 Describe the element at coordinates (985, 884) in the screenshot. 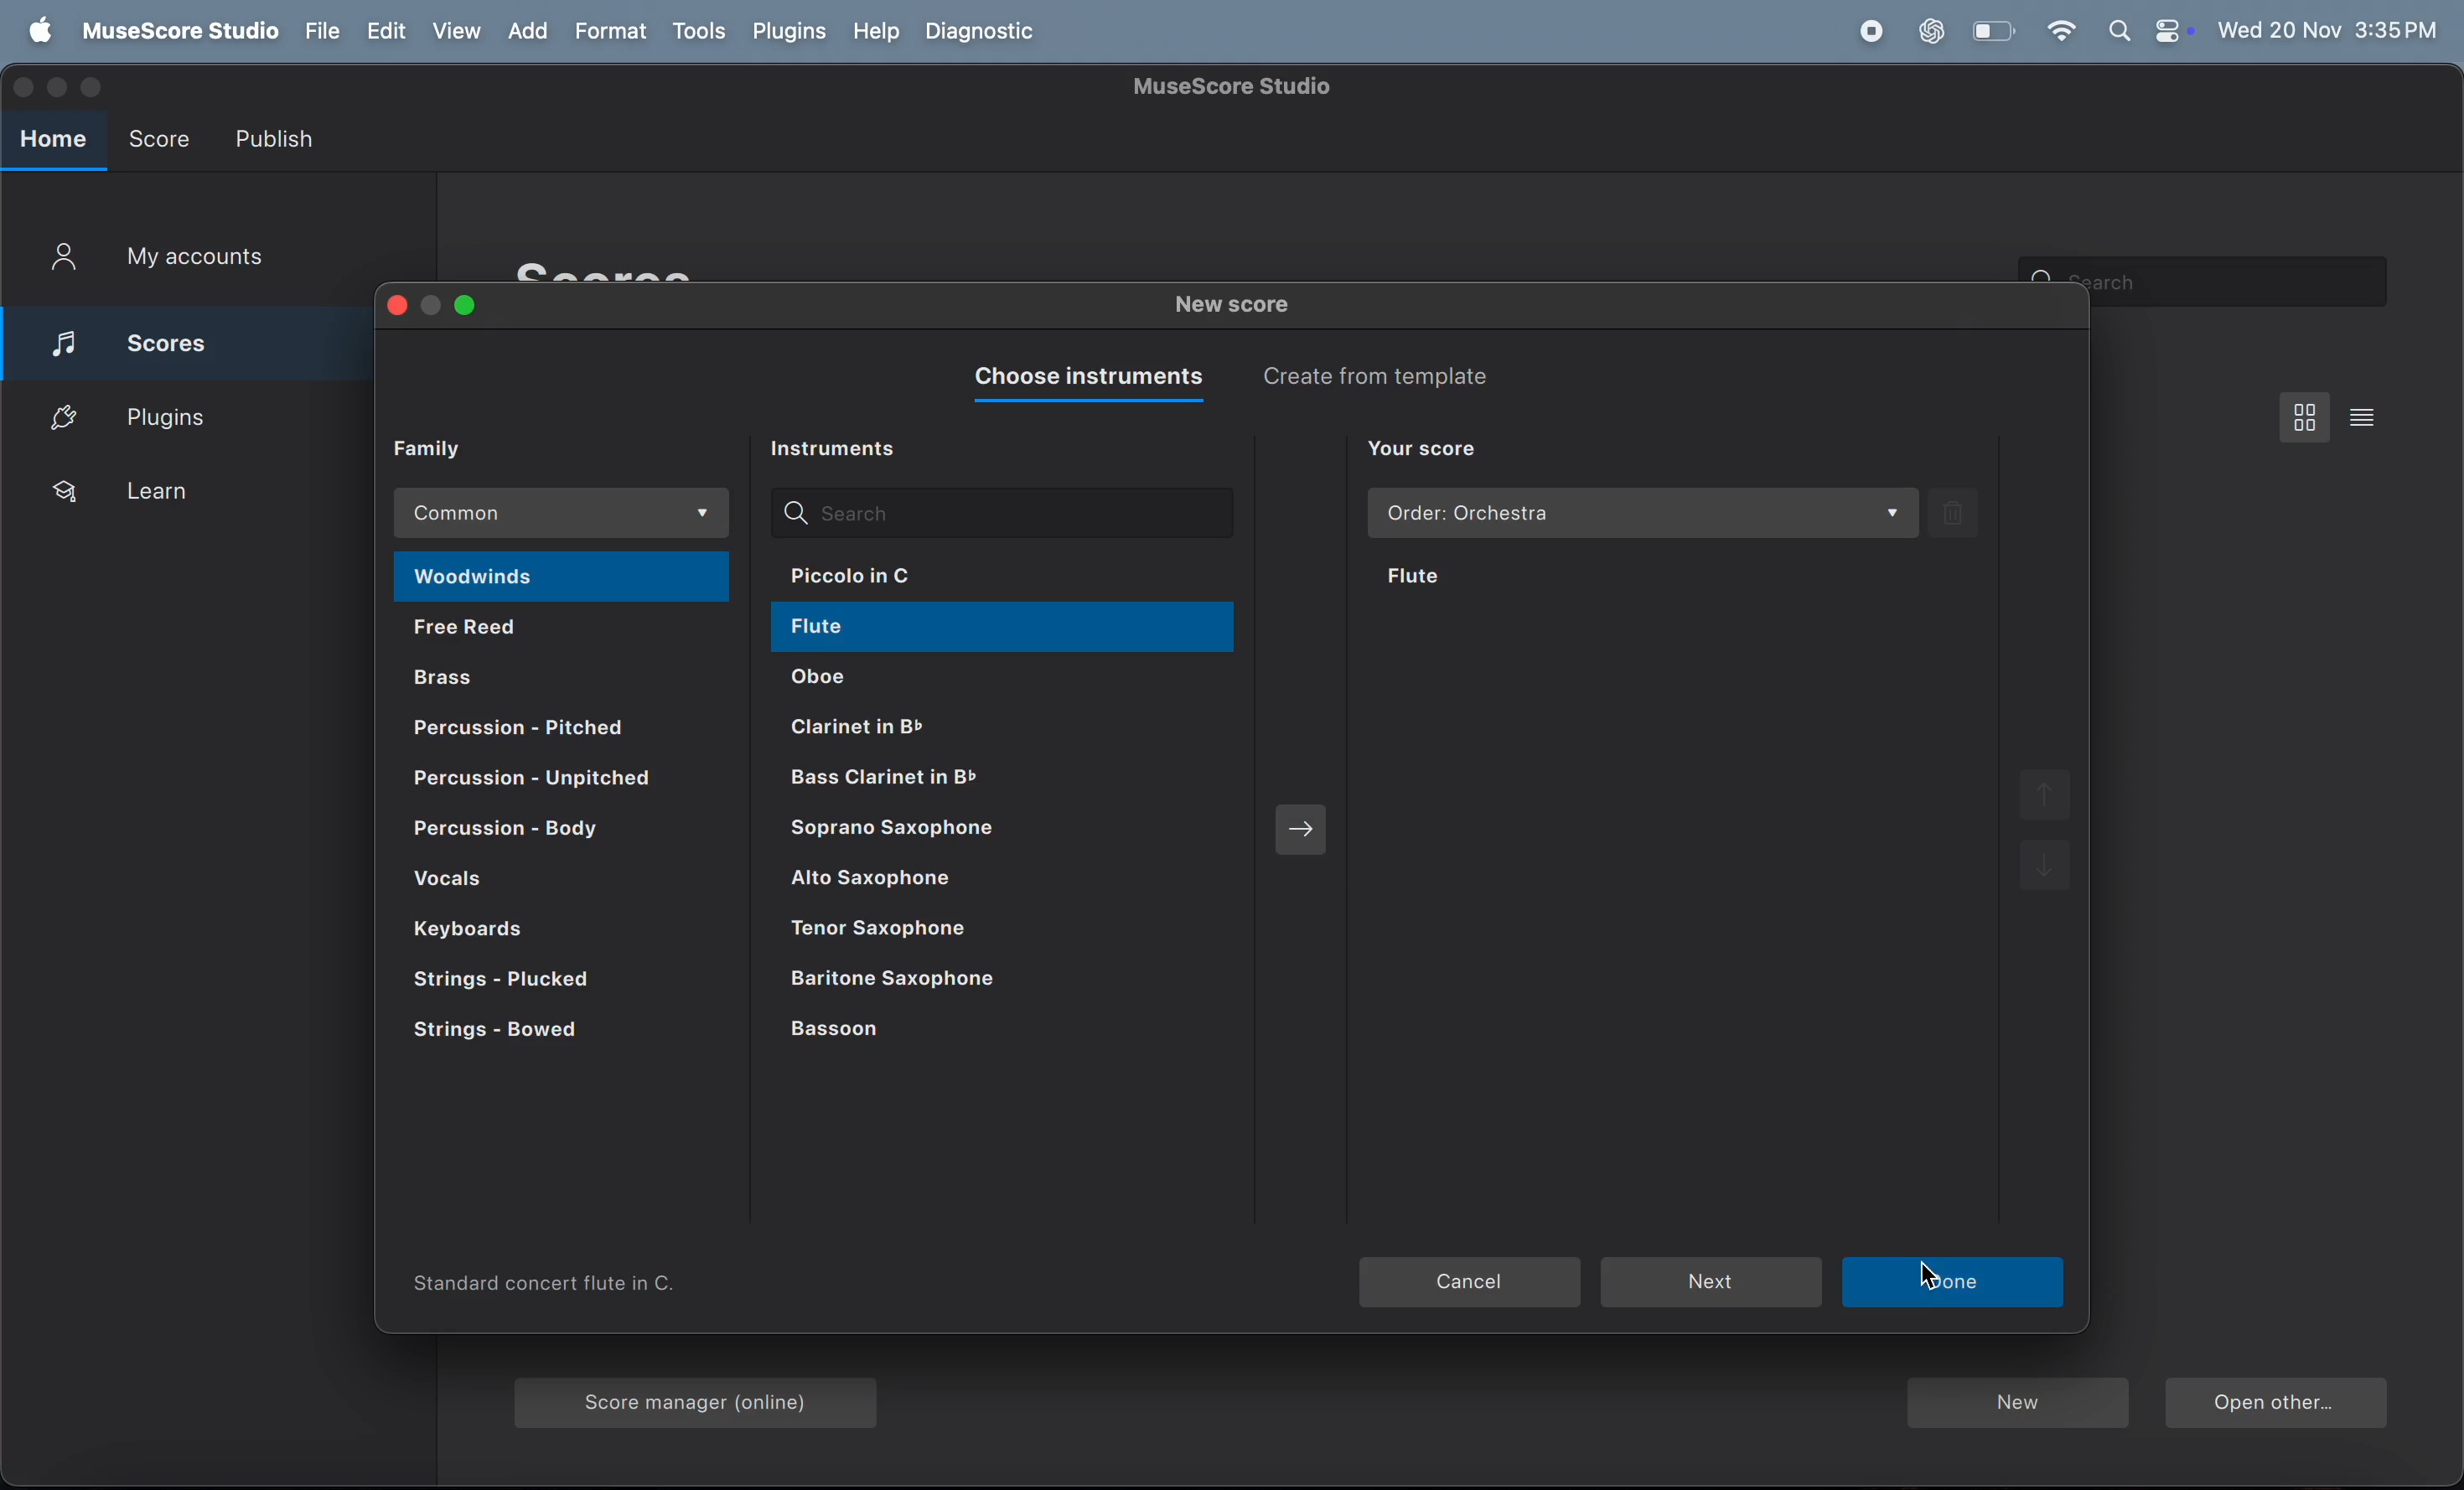

I see `alto saxophone` at that location.